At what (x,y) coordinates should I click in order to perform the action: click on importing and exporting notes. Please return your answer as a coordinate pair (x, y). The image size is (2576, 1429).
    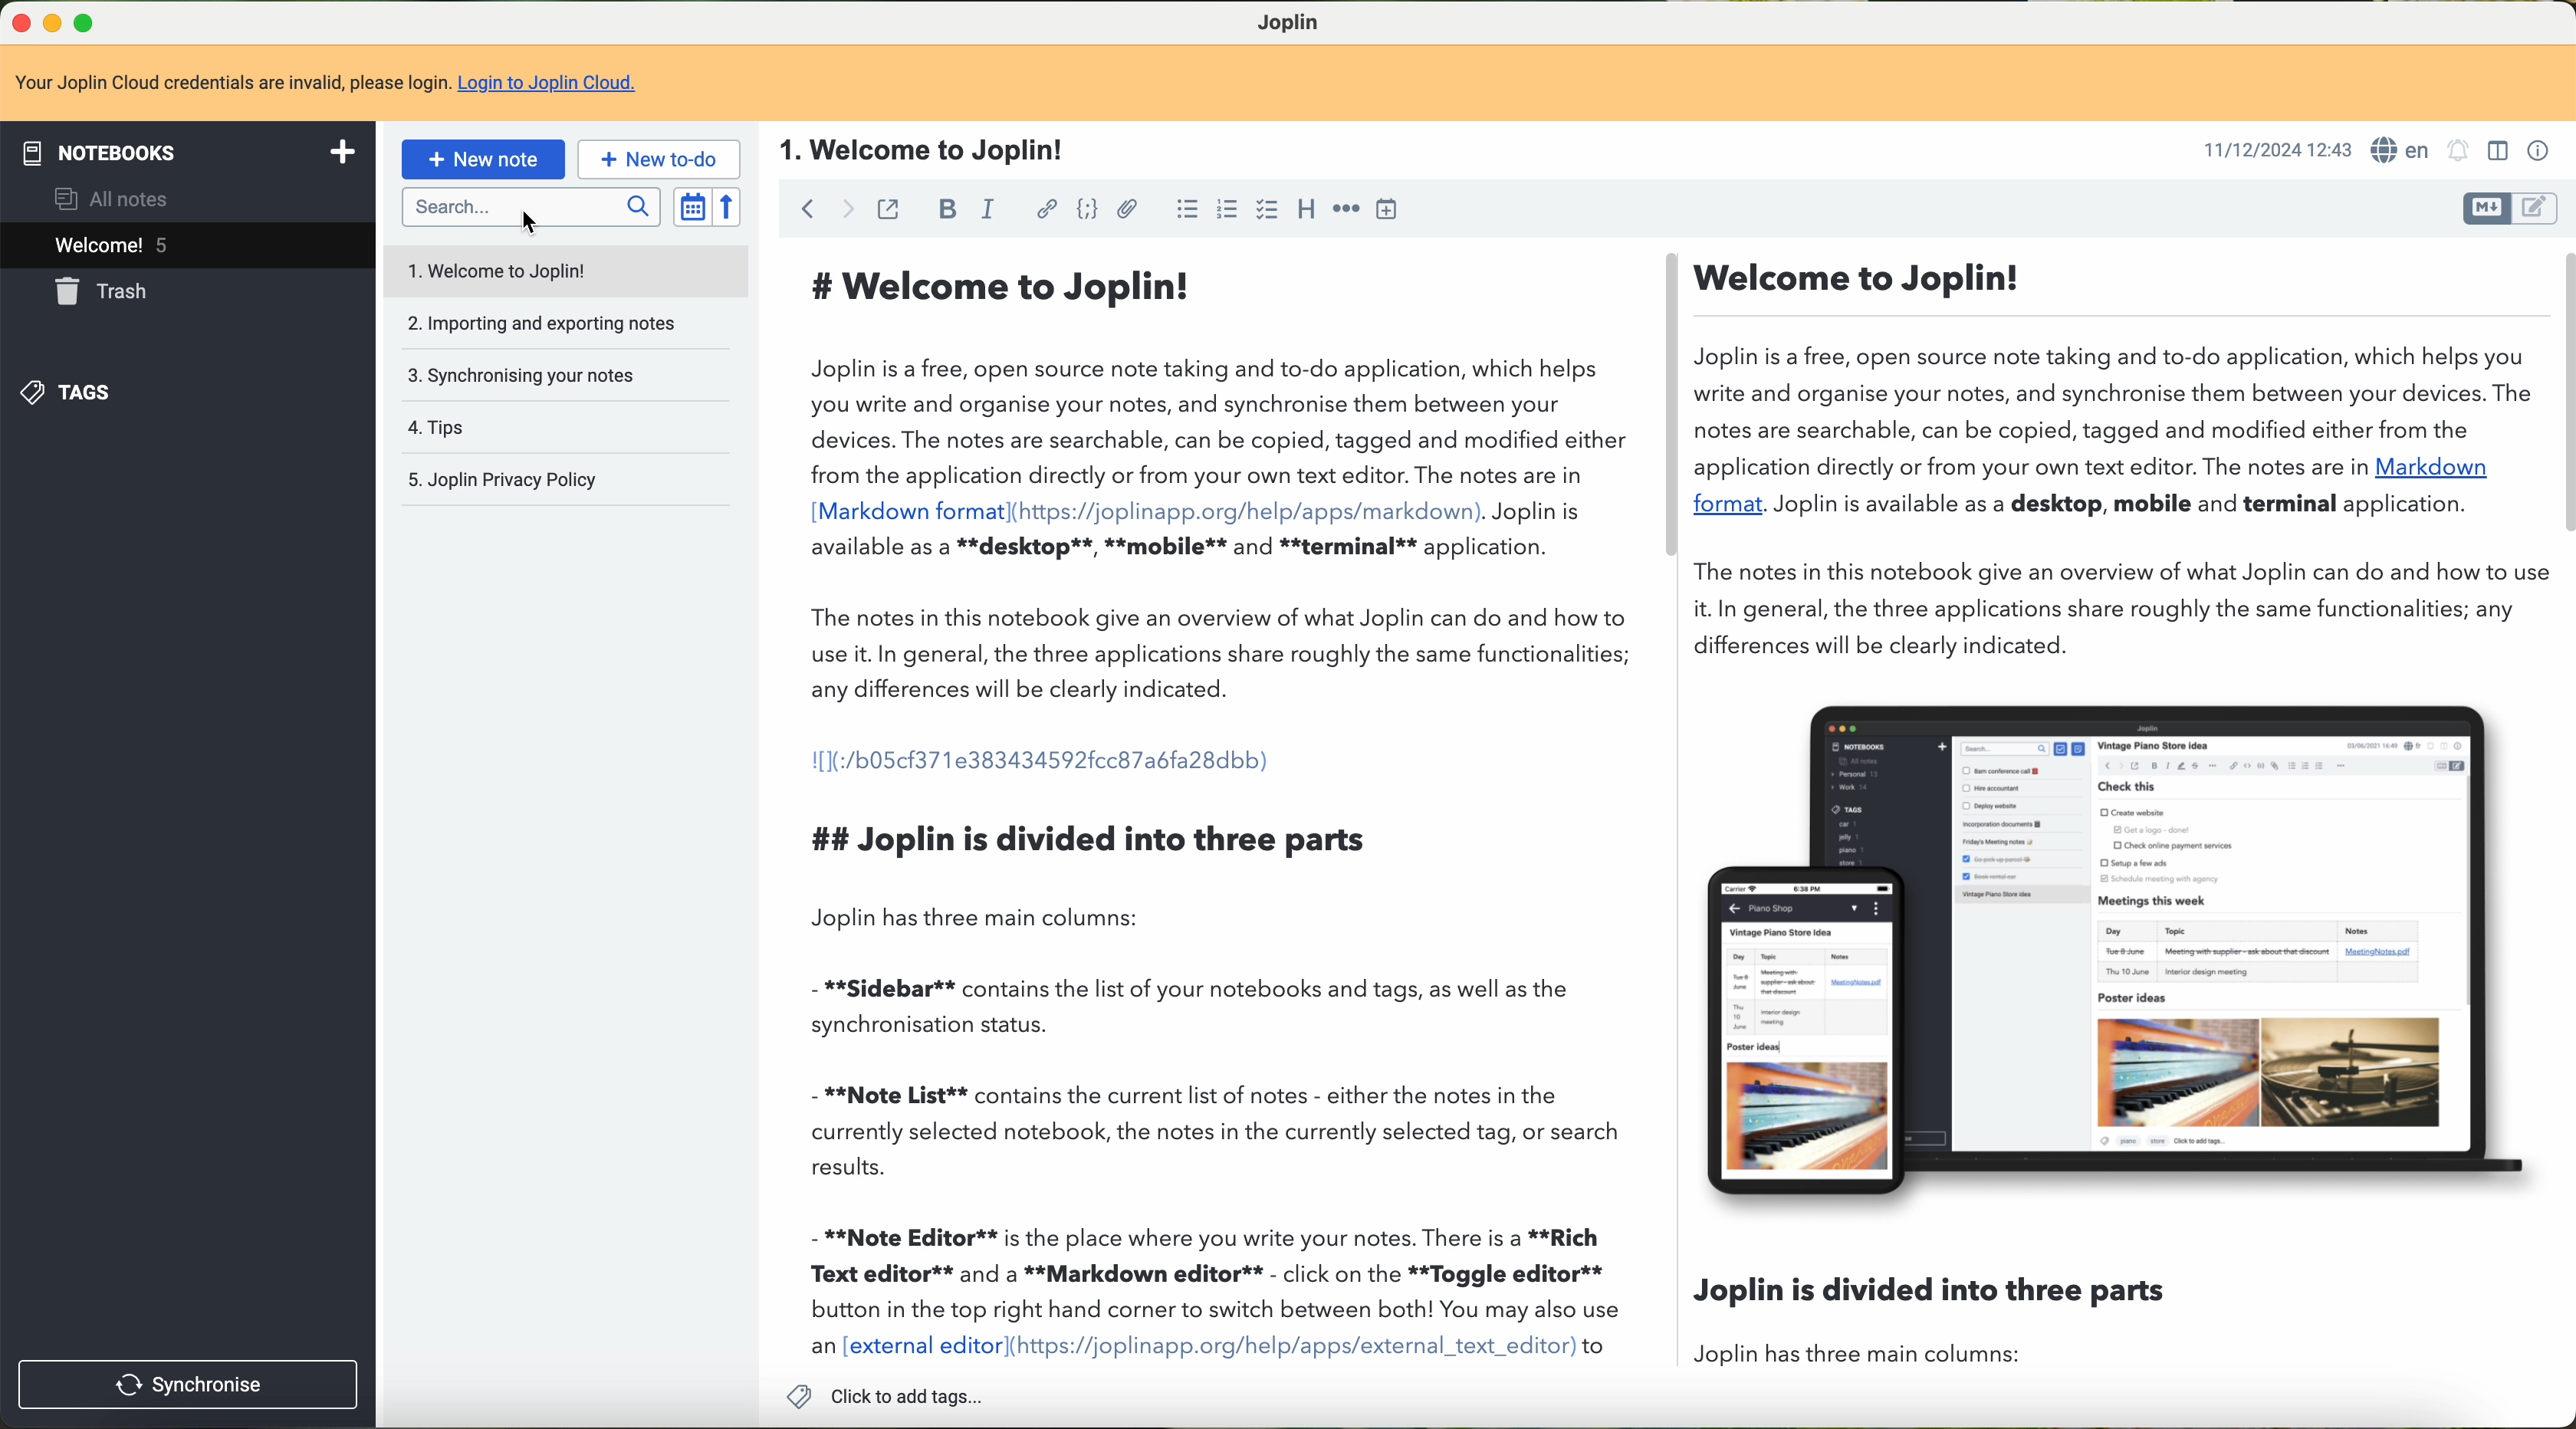
    Looking at the image, I should click on (565, 323).